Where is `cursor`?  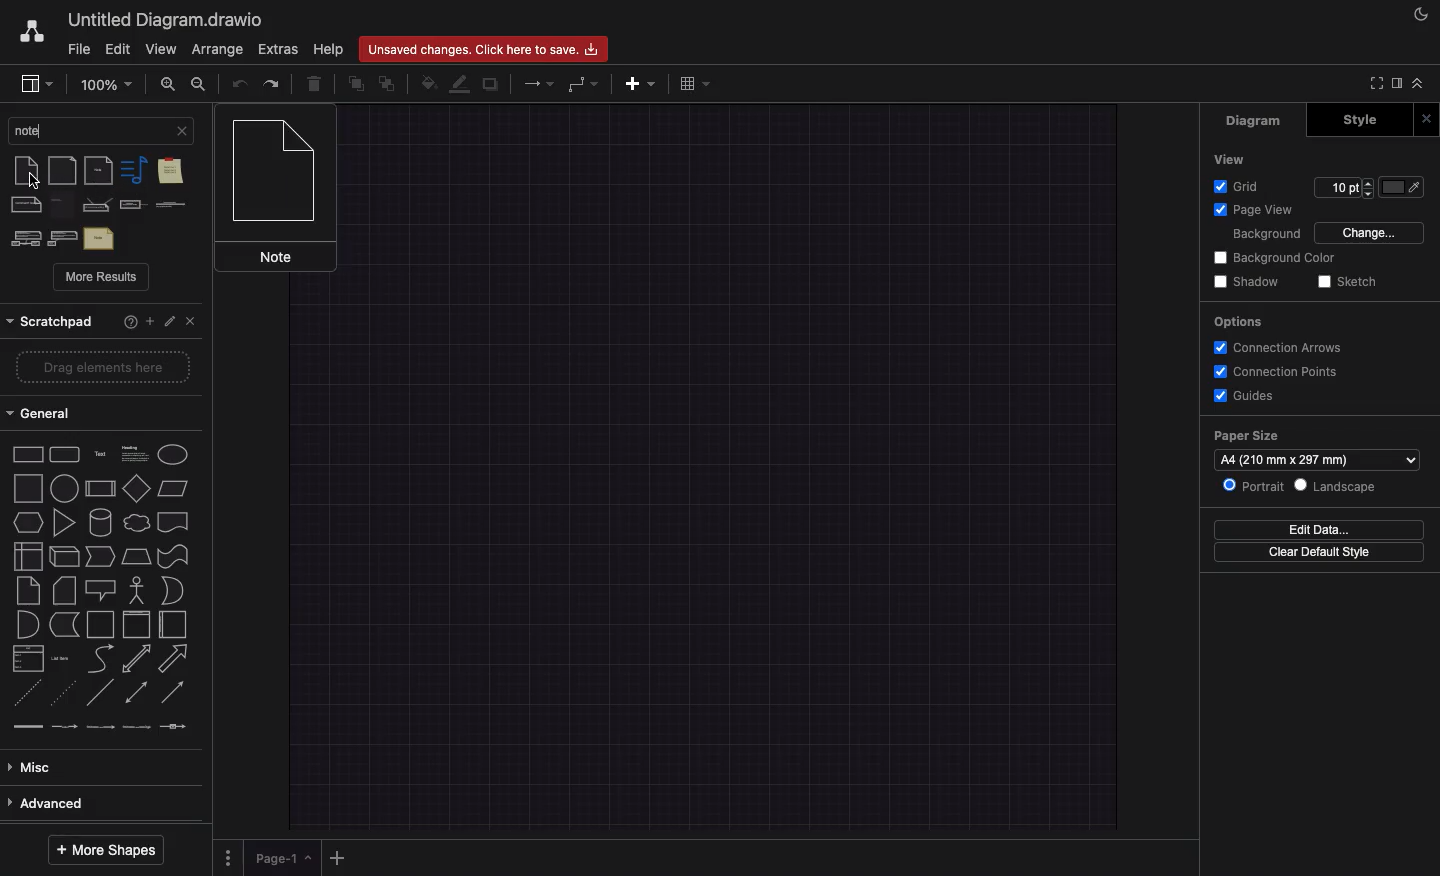 cursor is located at coordinates (35, 183).